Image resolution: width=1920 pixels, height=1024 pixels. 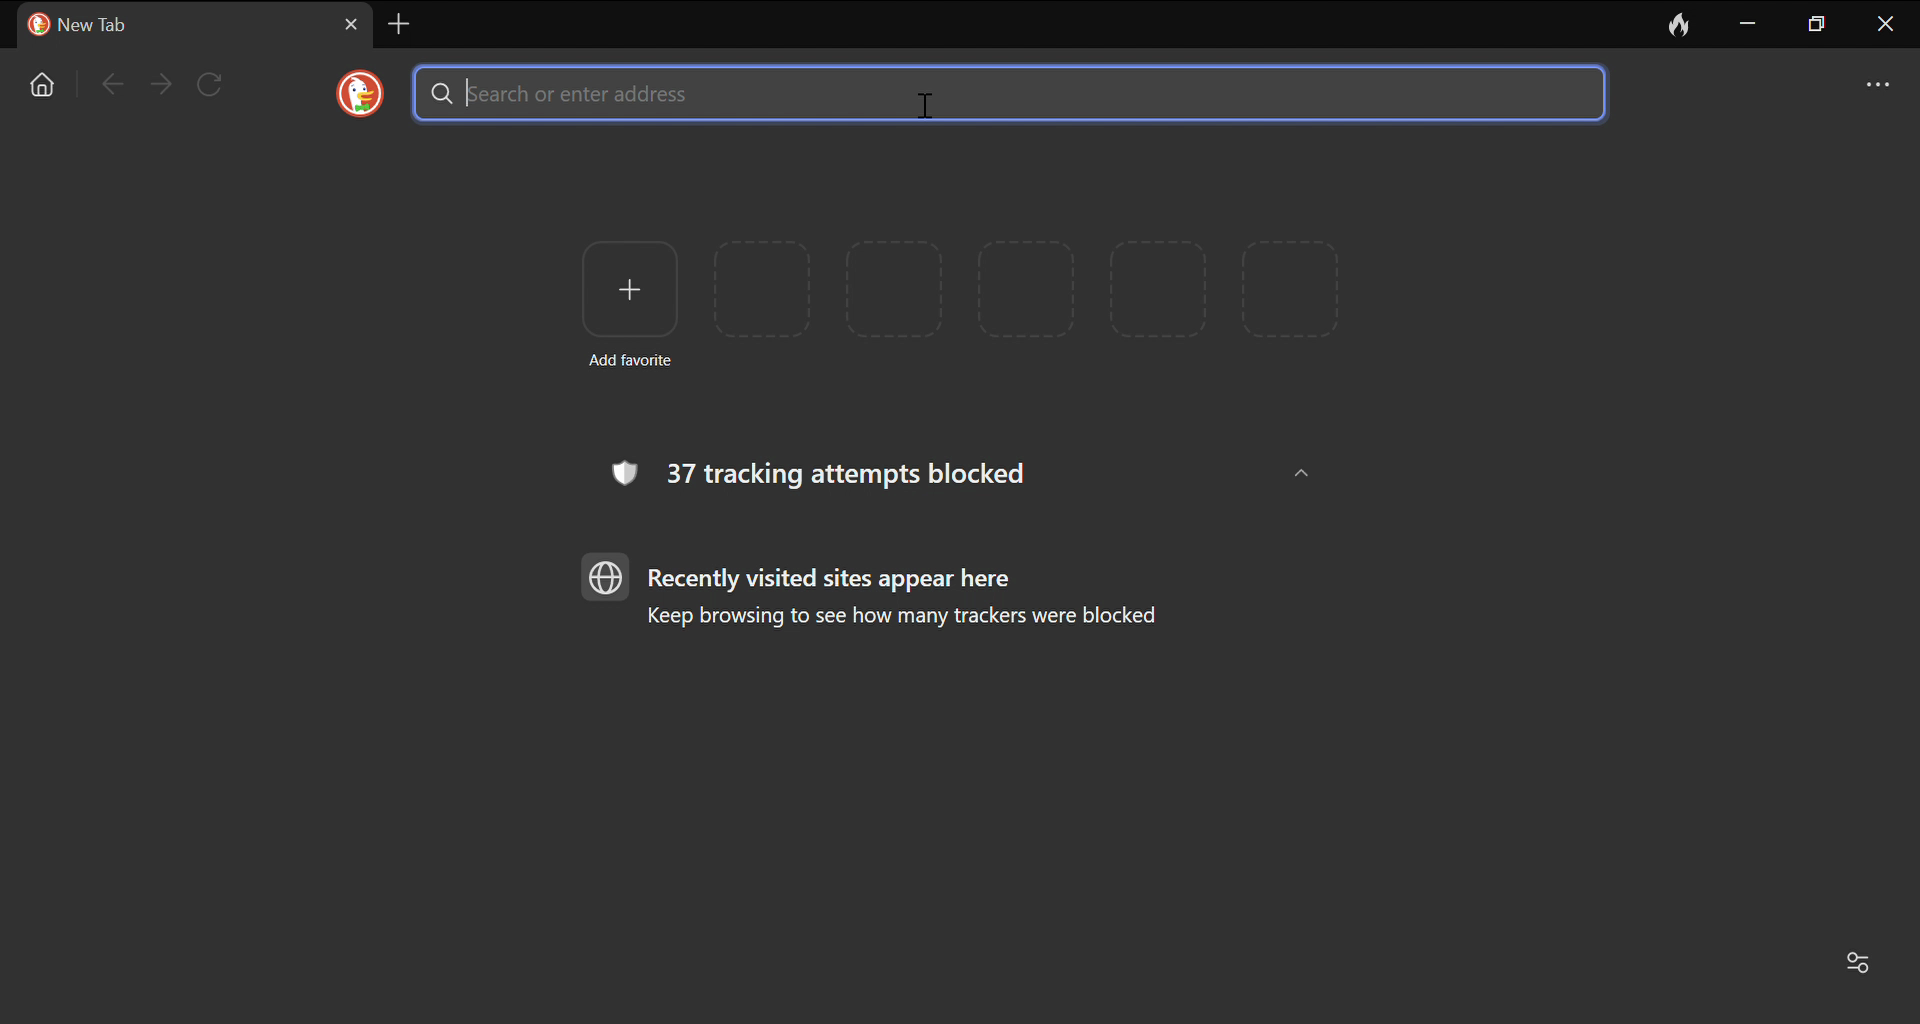 What do you see at coordinates (629, 301) in the screenshot?
I see `Add favorite` at bounding box center [629, 301].